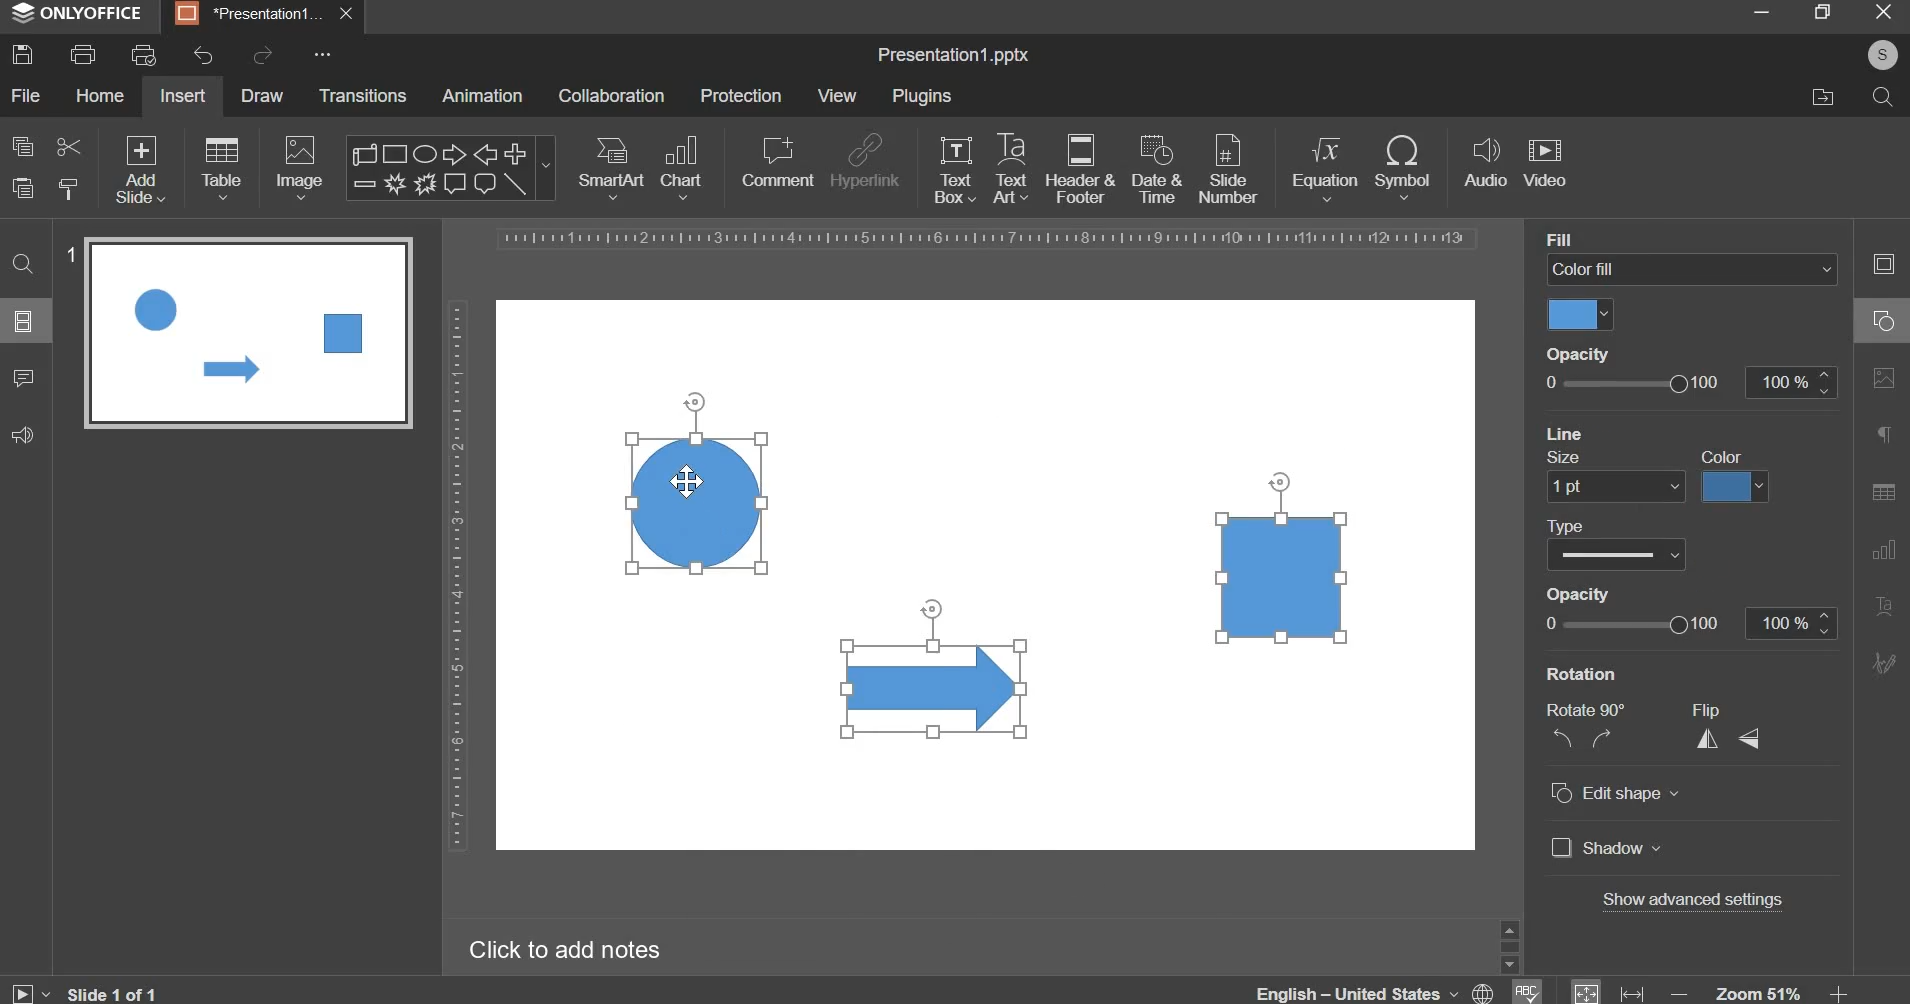  What do you see at coordinates (1559, 741) in the screenshot?
I see `rotate left 90` at bounding box center [1559, 741].